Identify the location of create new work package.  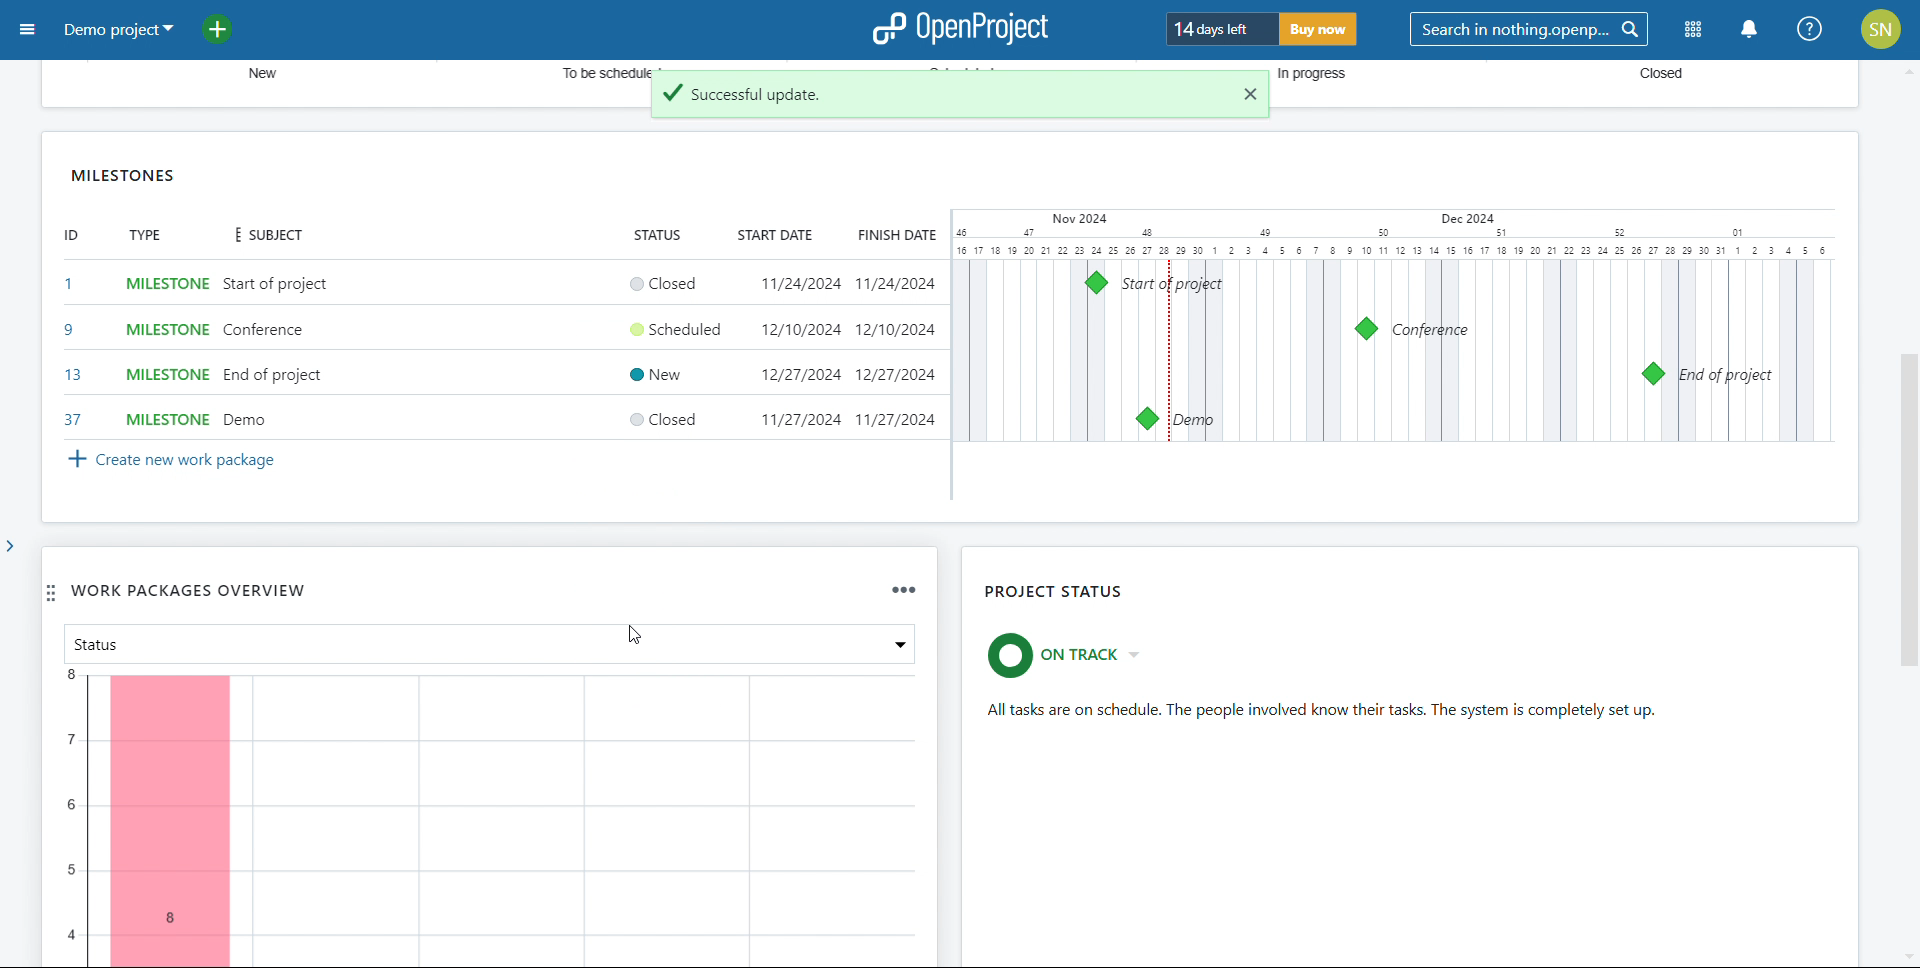
(168, 459).